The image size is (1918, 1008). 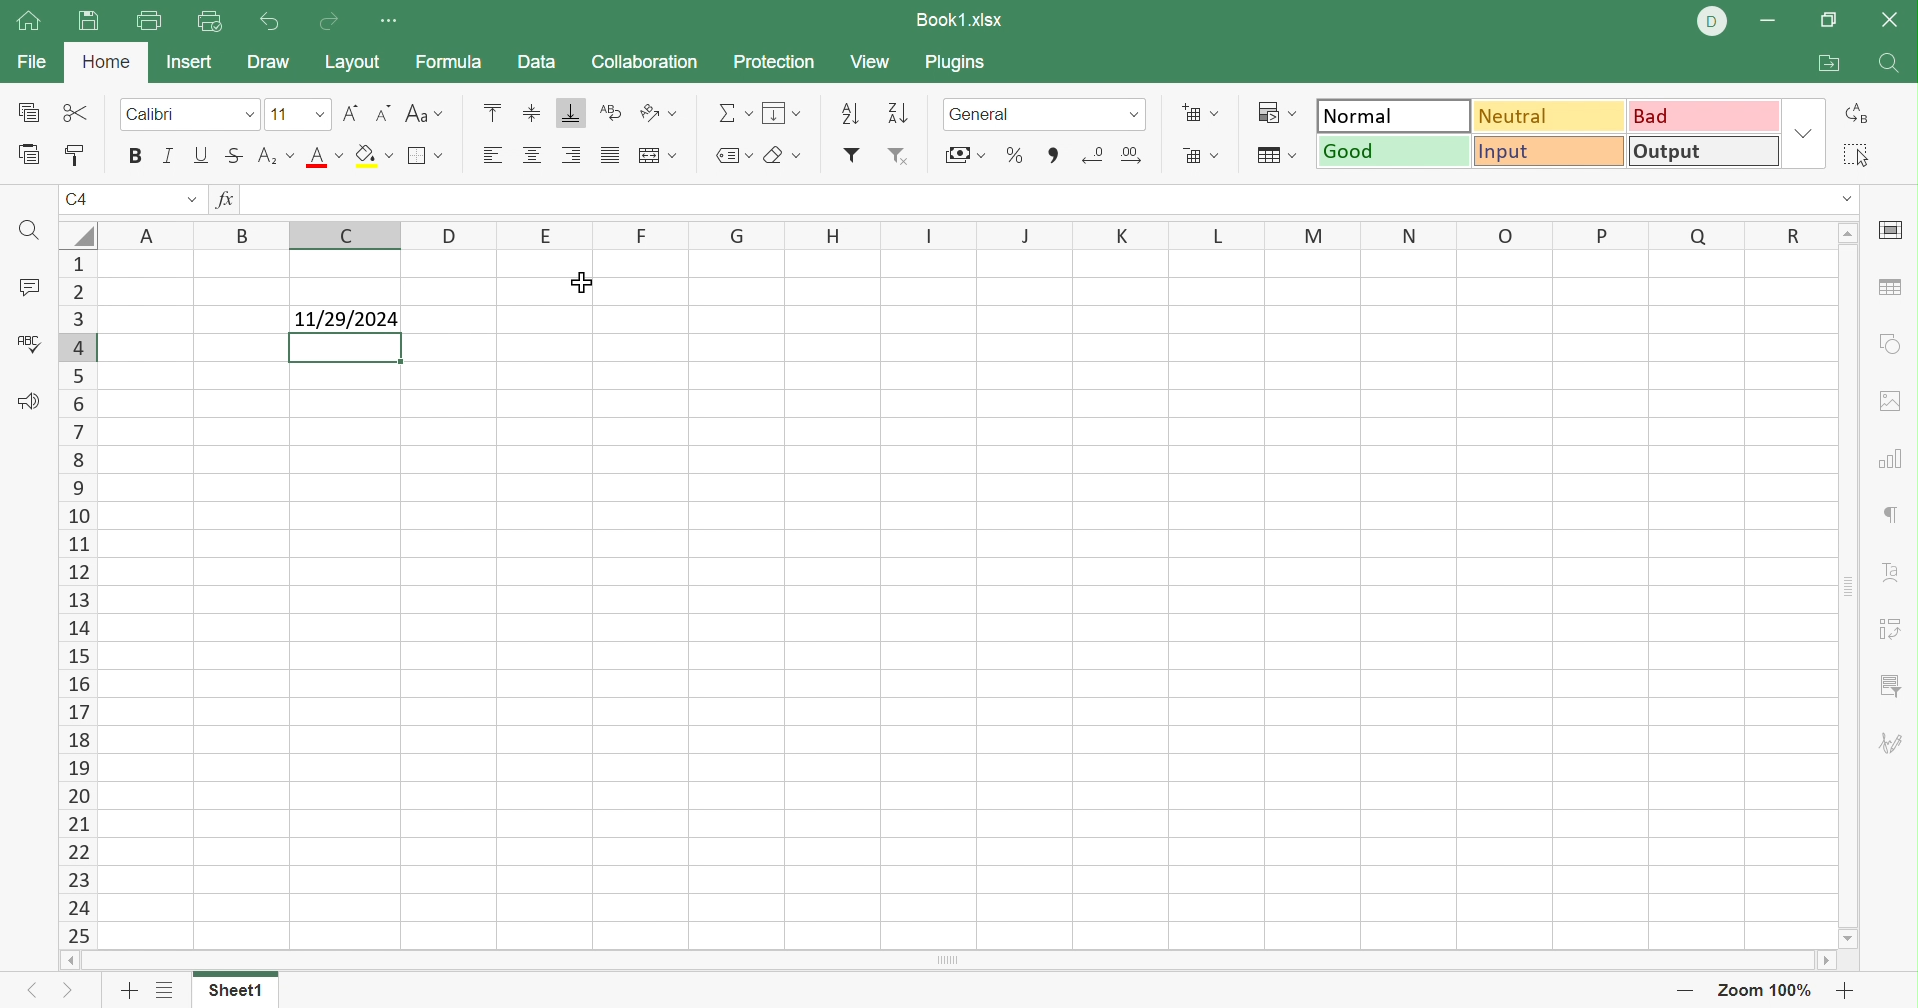 I want to click on Pivot Table settings, so click(x=1893, y=631).